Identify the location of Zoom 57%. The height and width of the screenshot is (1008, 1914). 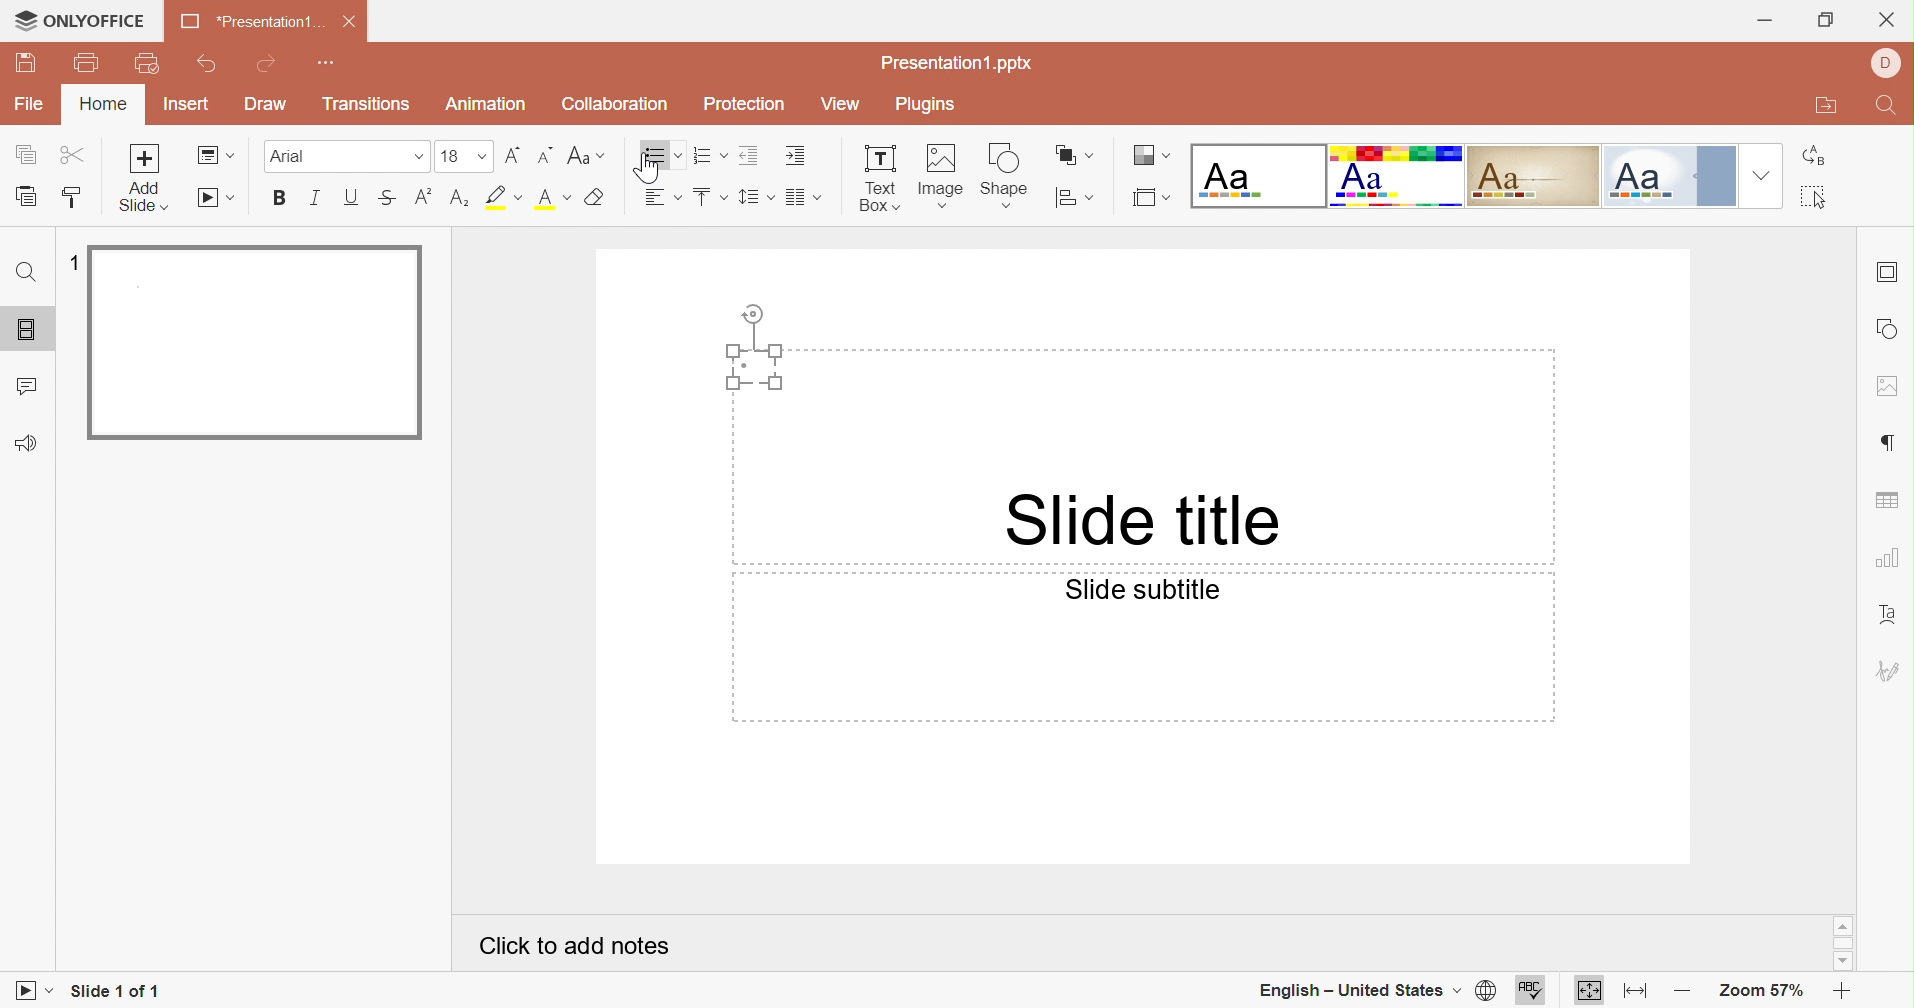
(1759, 991).